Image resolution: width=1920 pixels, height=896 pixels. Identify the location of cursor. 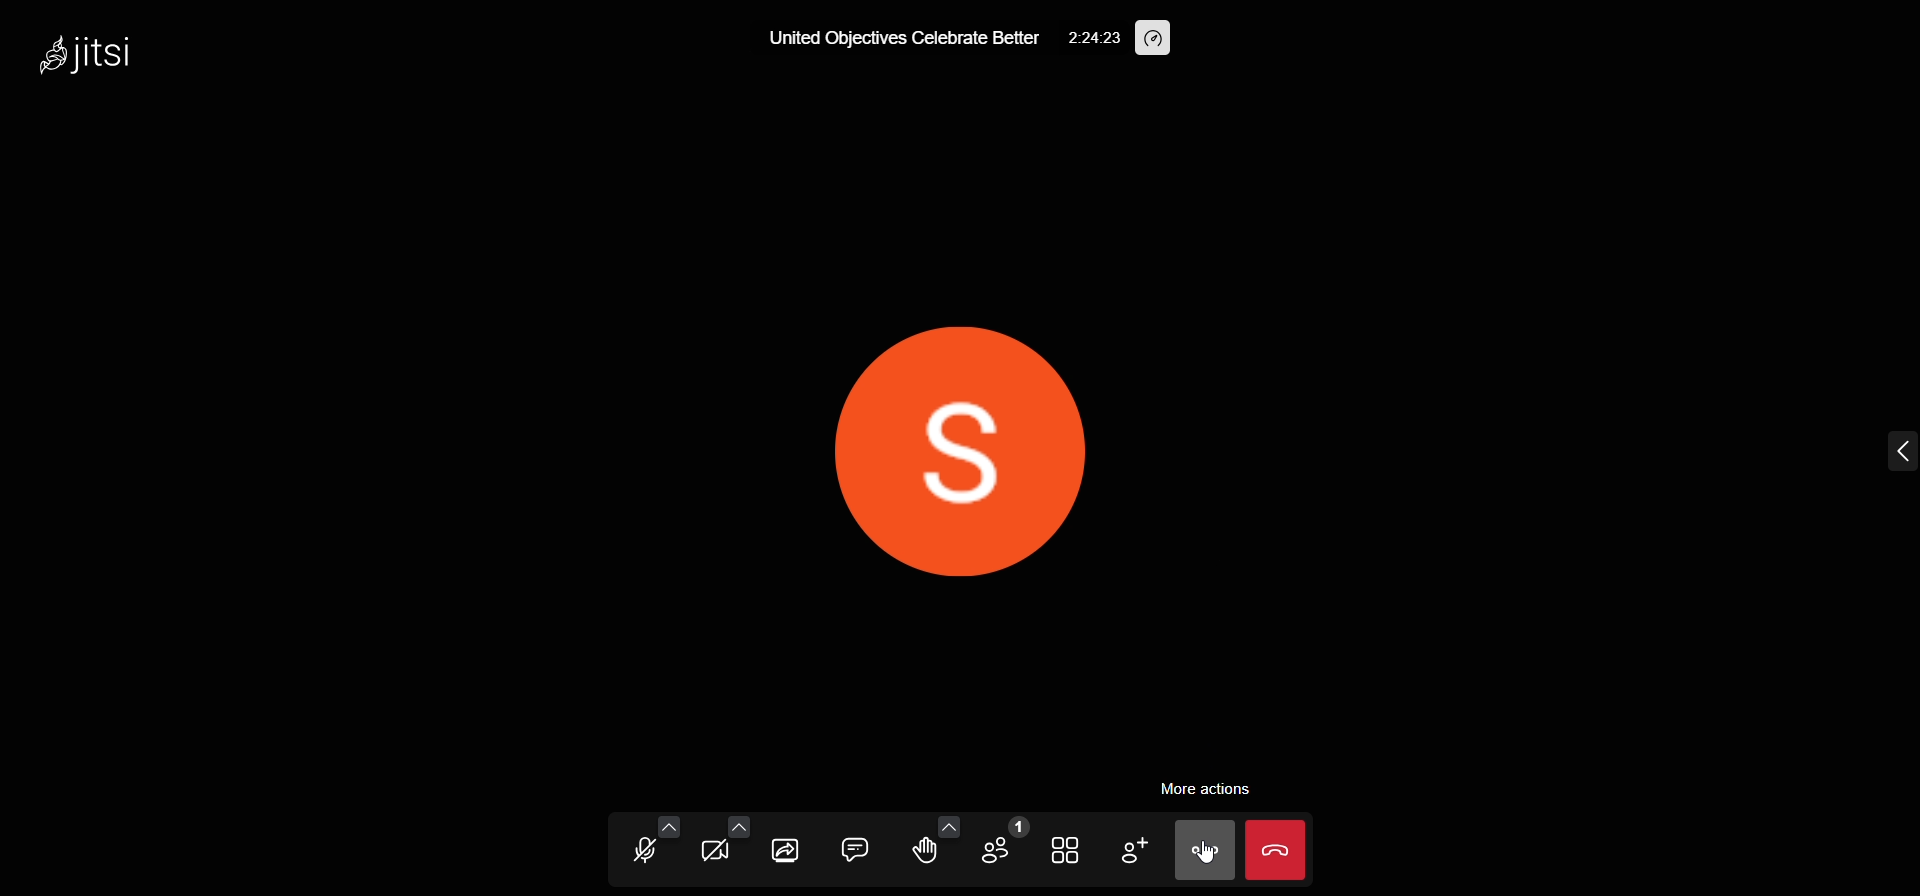
(1206, 852).